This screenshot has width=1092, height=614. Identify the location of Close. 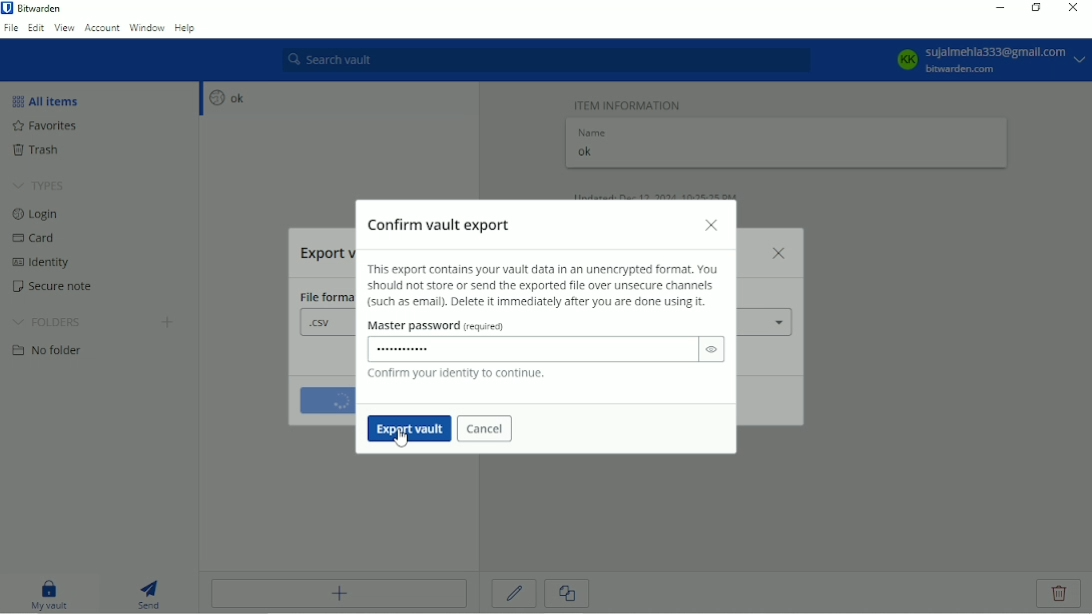
(1071, 9).